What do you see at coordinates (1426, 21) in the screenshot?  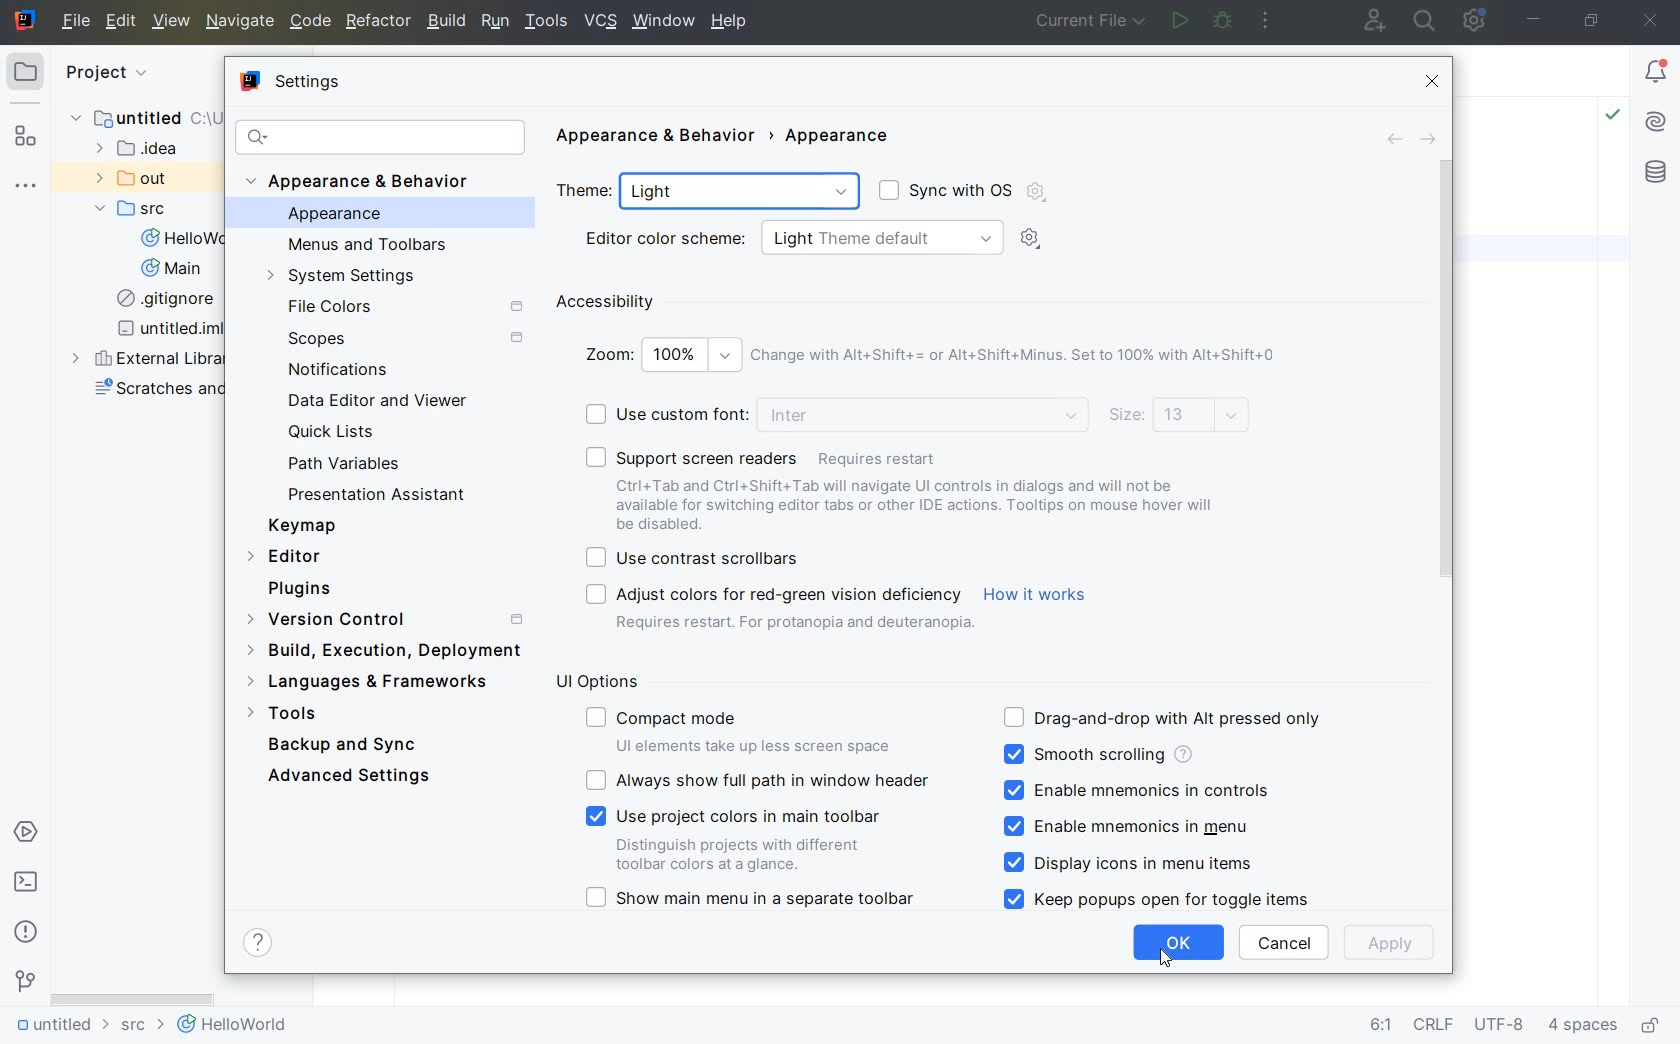 I see `SEARCH` at bounding box center [1426, 21].